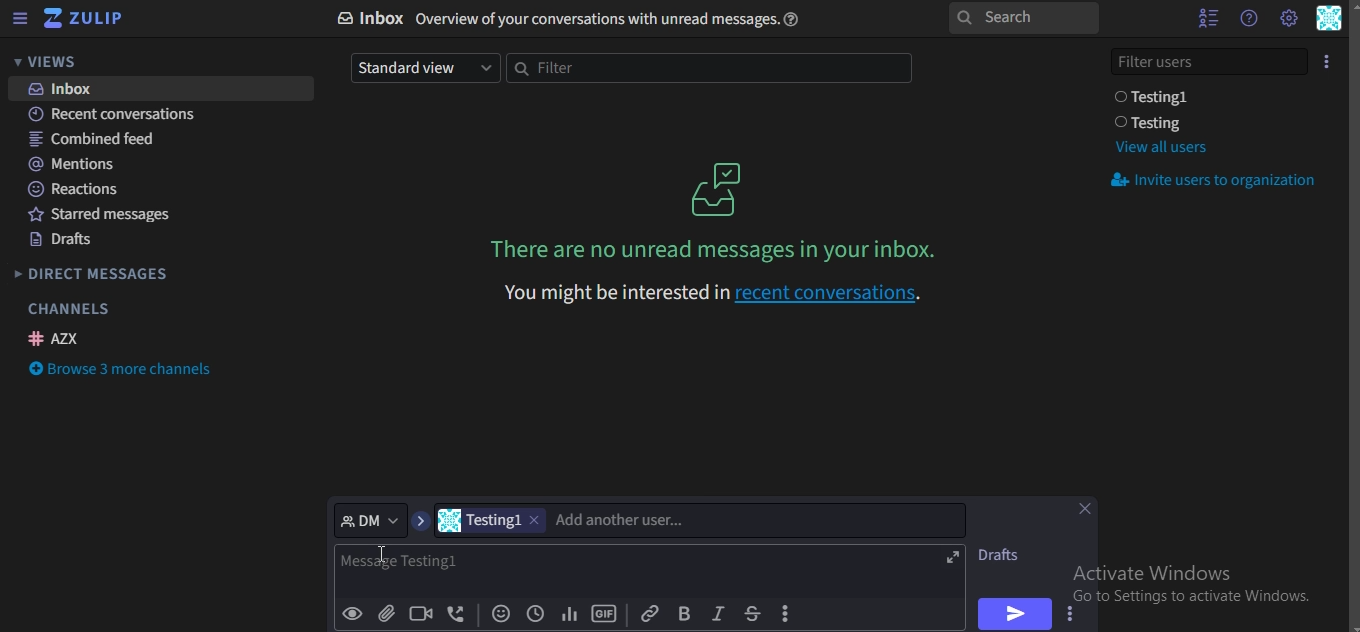  I want to click on mentions, so click(76, 164).